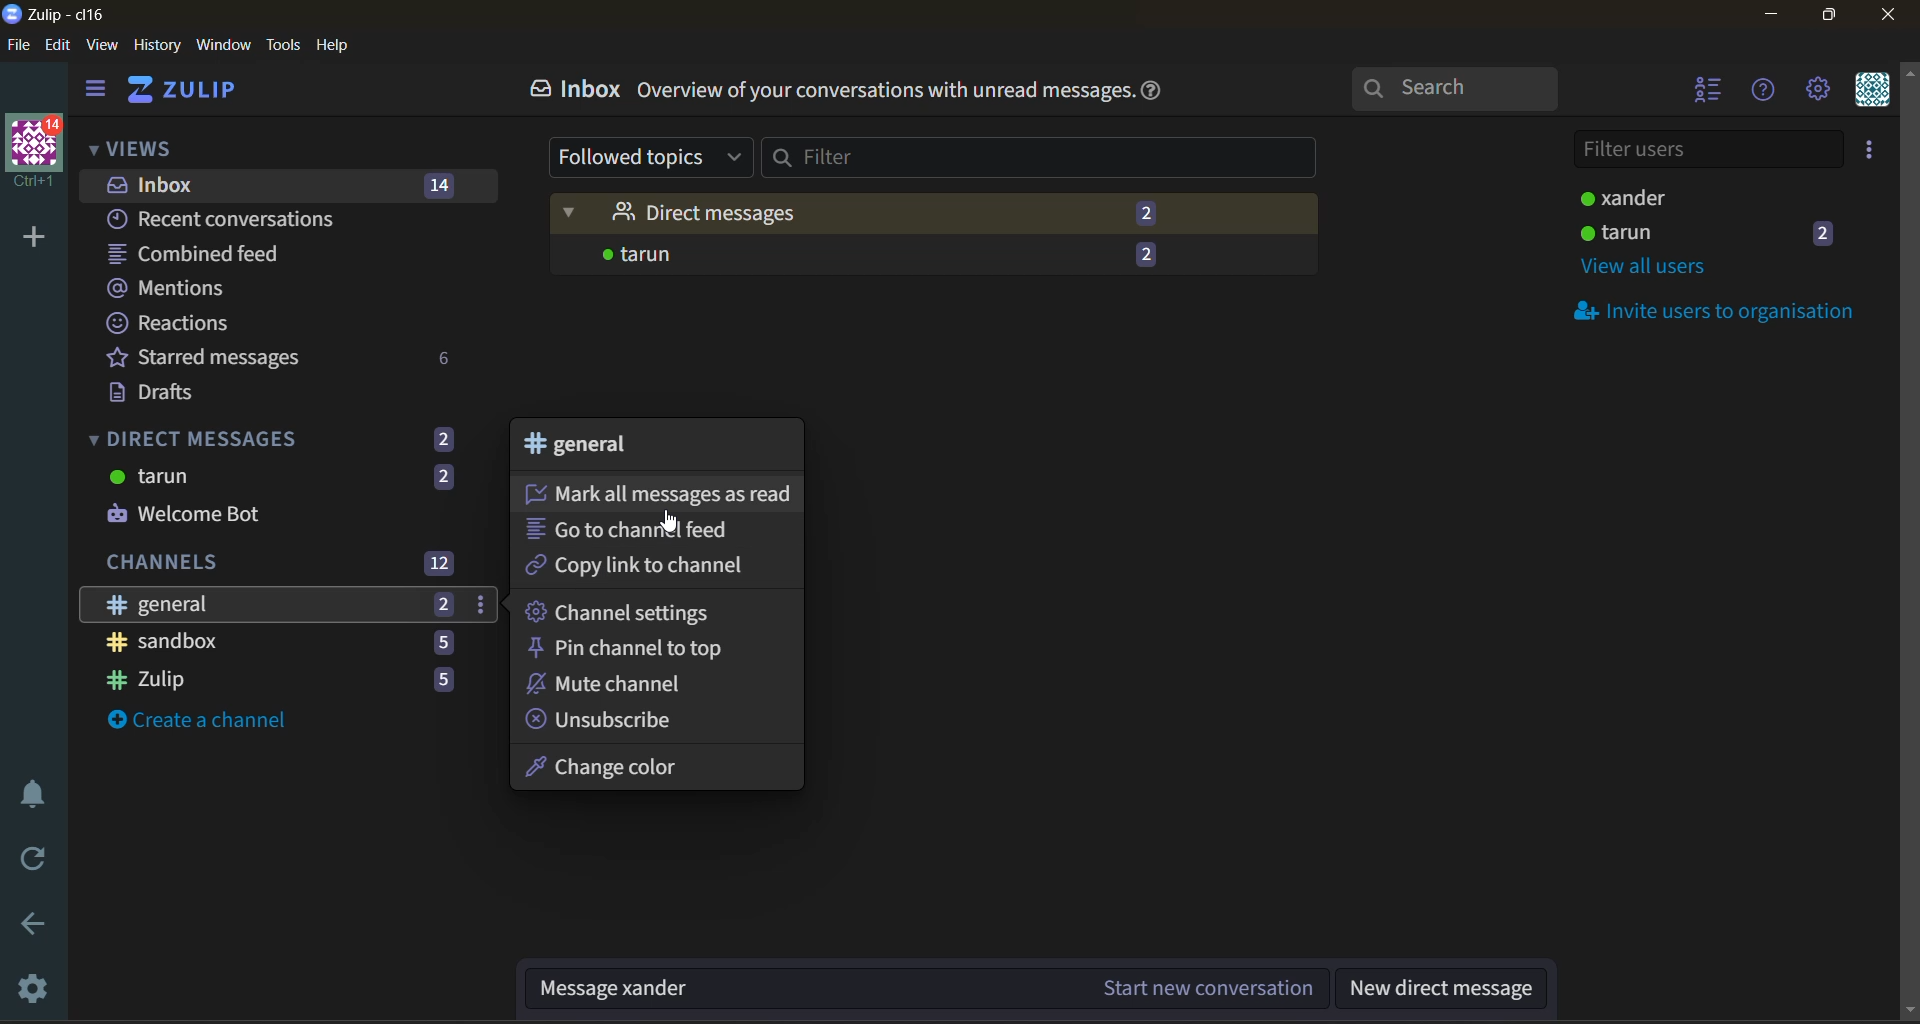 This screenshot has height=1024, width=1920. Describe the element at coordinates (39, 988) in the screenshot. I see `settings` at that location.